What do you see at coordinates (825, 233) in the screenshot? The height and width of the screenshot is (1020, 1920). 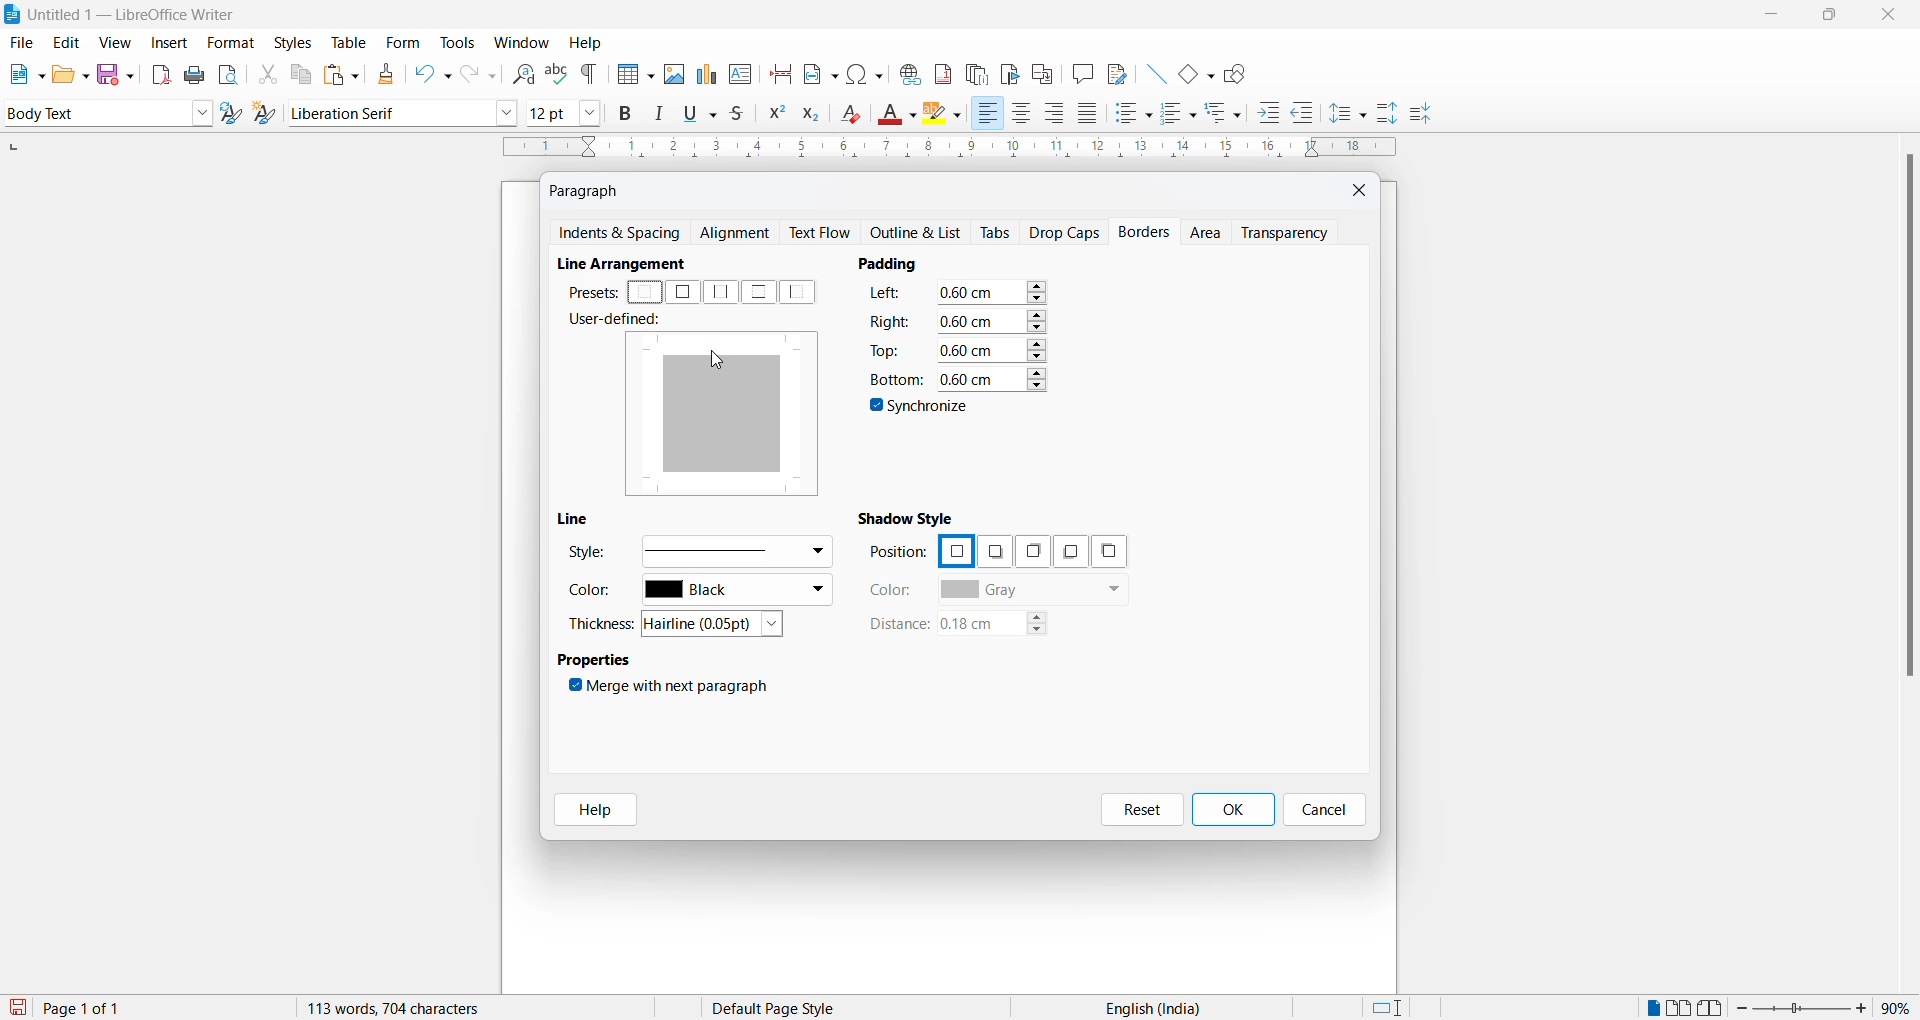 I see `text flow` at bounding box center [825, 233].